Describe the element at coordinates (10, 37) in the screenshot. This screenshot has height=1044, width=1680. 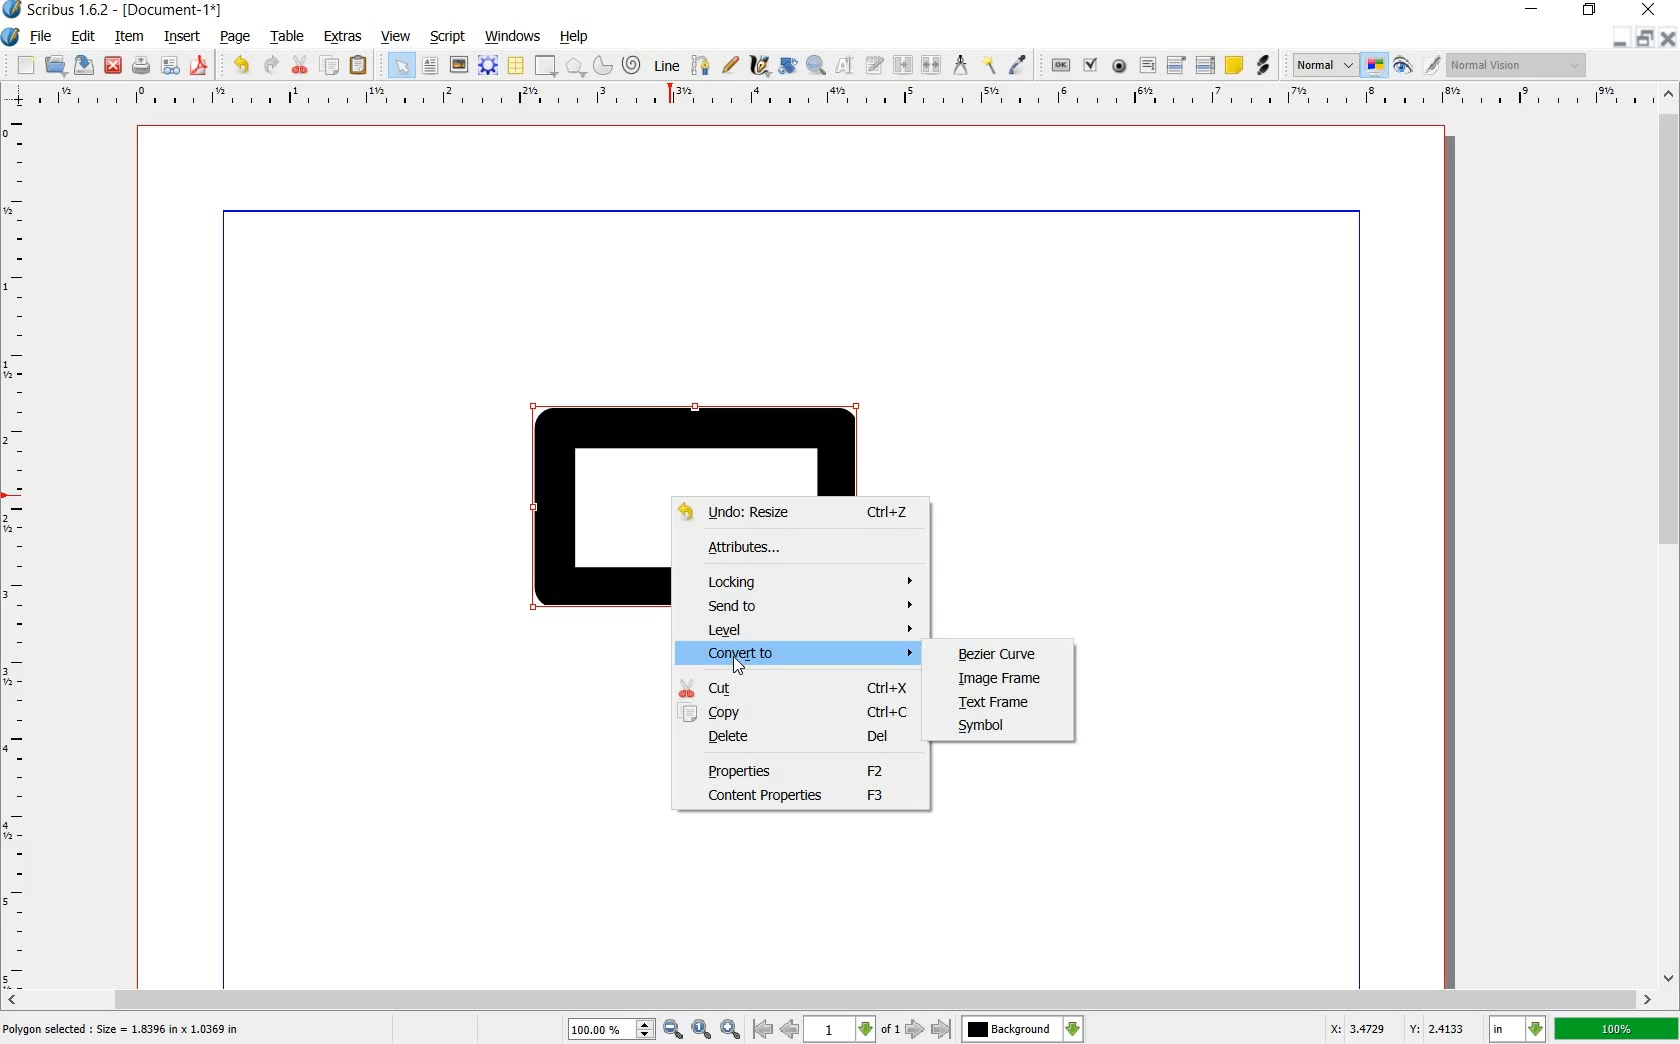
I see `system logo` at that location.